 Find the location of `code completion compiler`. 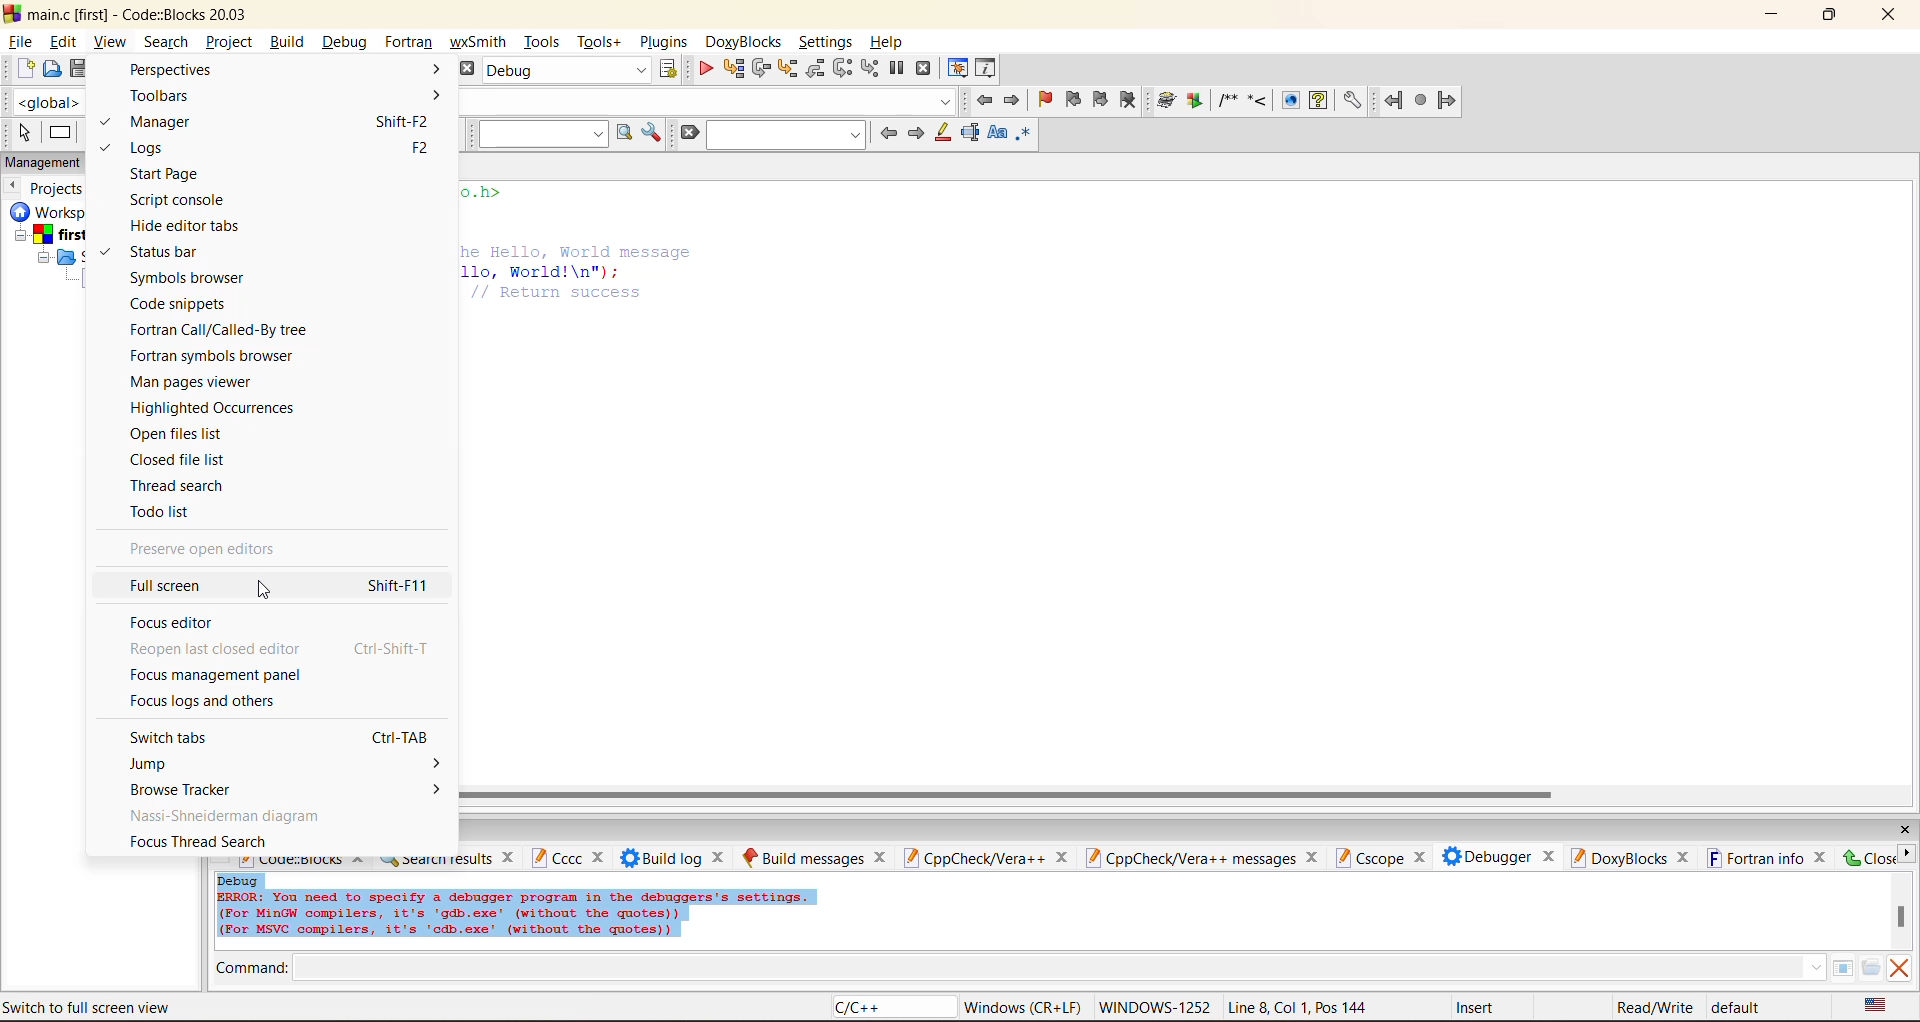

code completion compiler is located at coordinates (710, 100).